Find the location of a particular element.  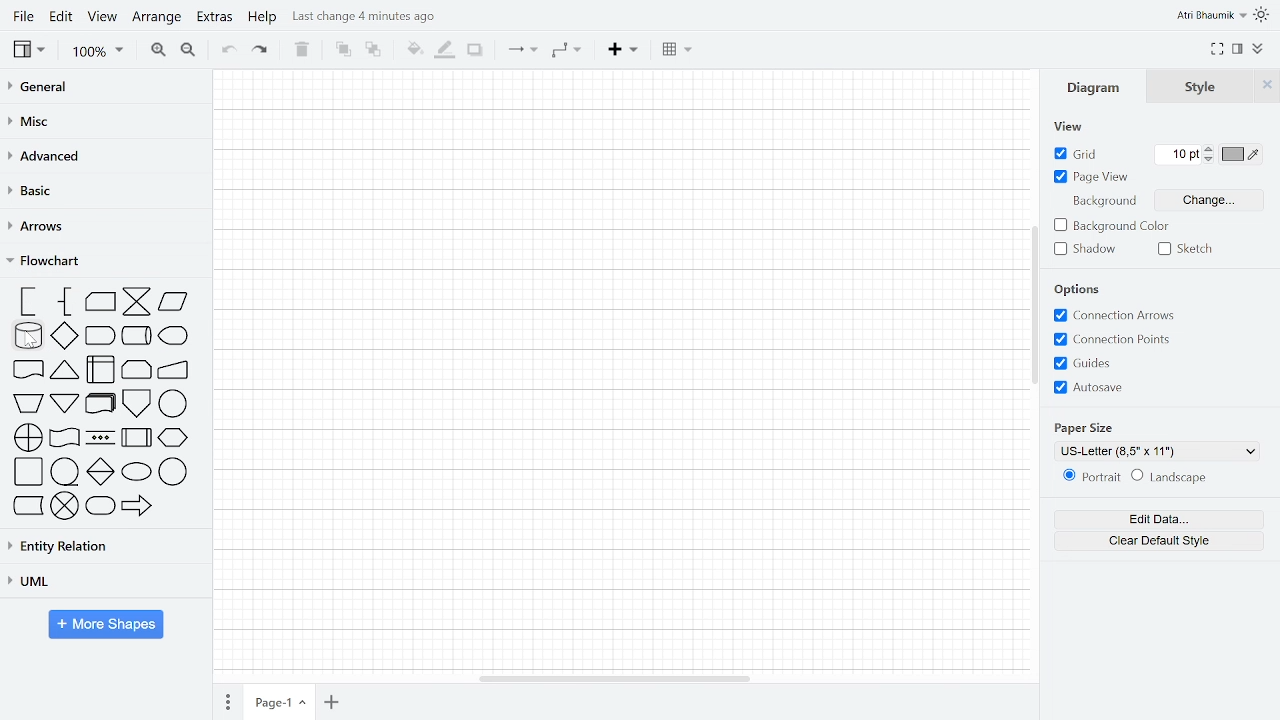

Arrange is located at coordinates (157, 19).